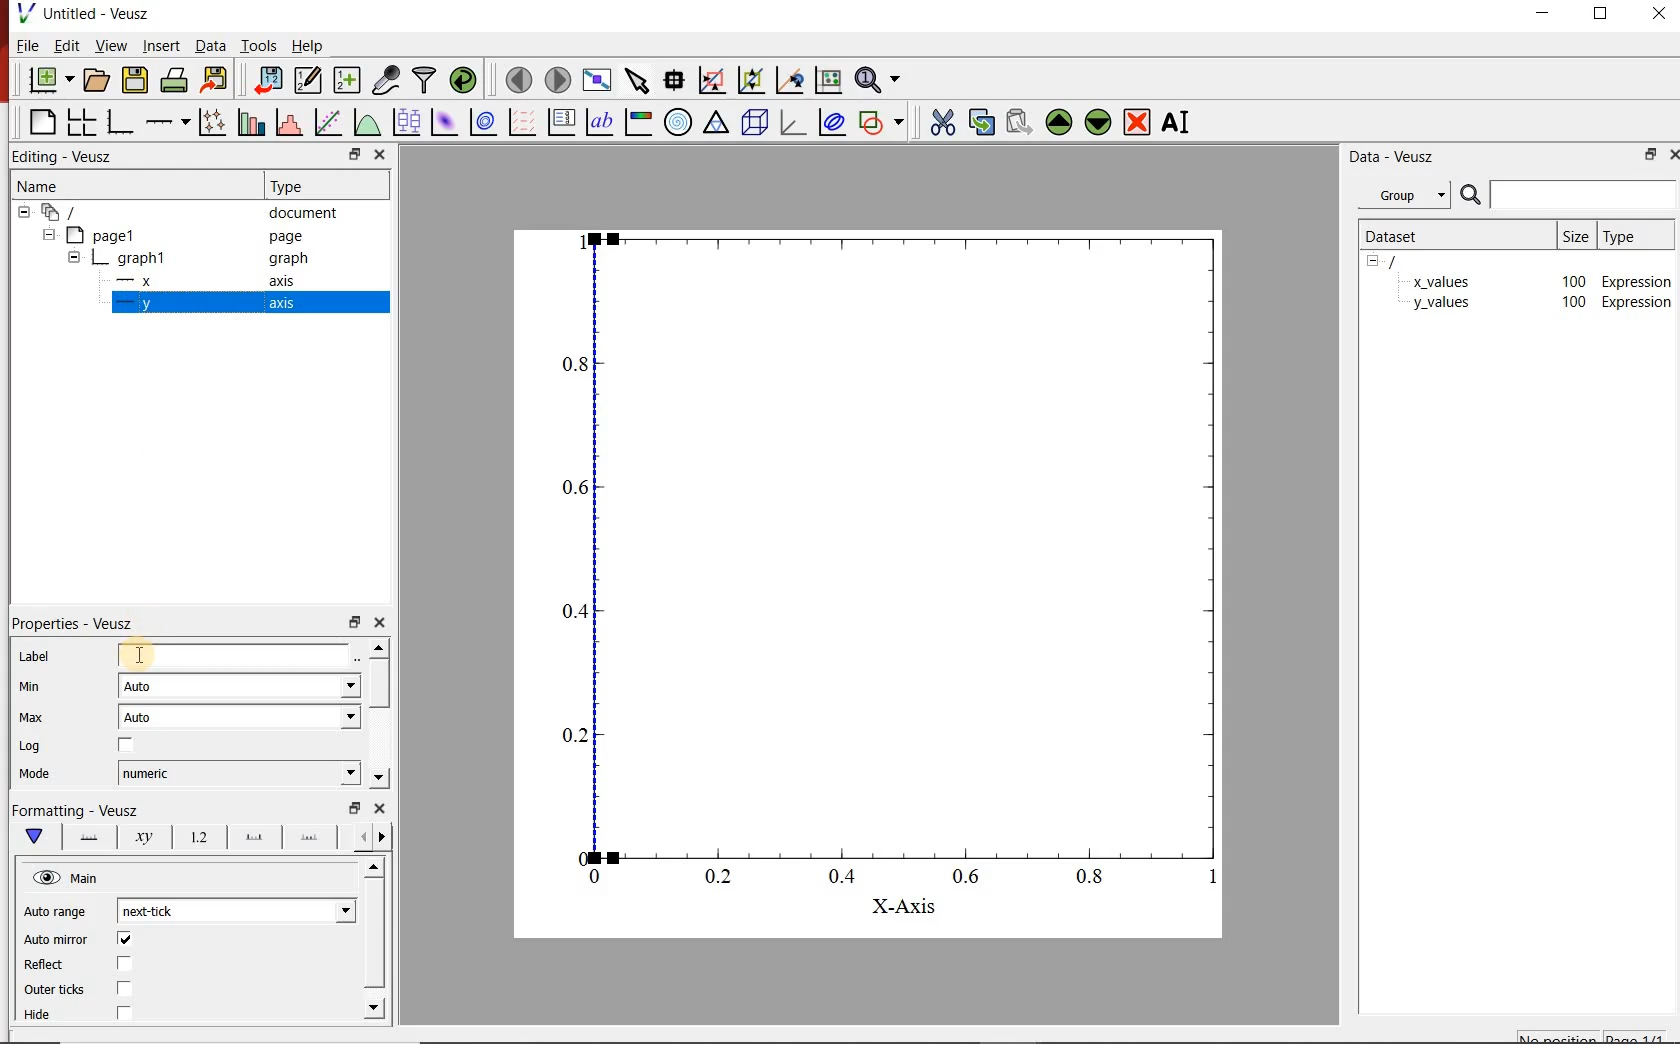 The height and width of the screenshot is (1044, 1680). What do you see at coordinates (290, 123) in the screenshot?
I see `histogram of a dataset` at bounding box center [290, 123].